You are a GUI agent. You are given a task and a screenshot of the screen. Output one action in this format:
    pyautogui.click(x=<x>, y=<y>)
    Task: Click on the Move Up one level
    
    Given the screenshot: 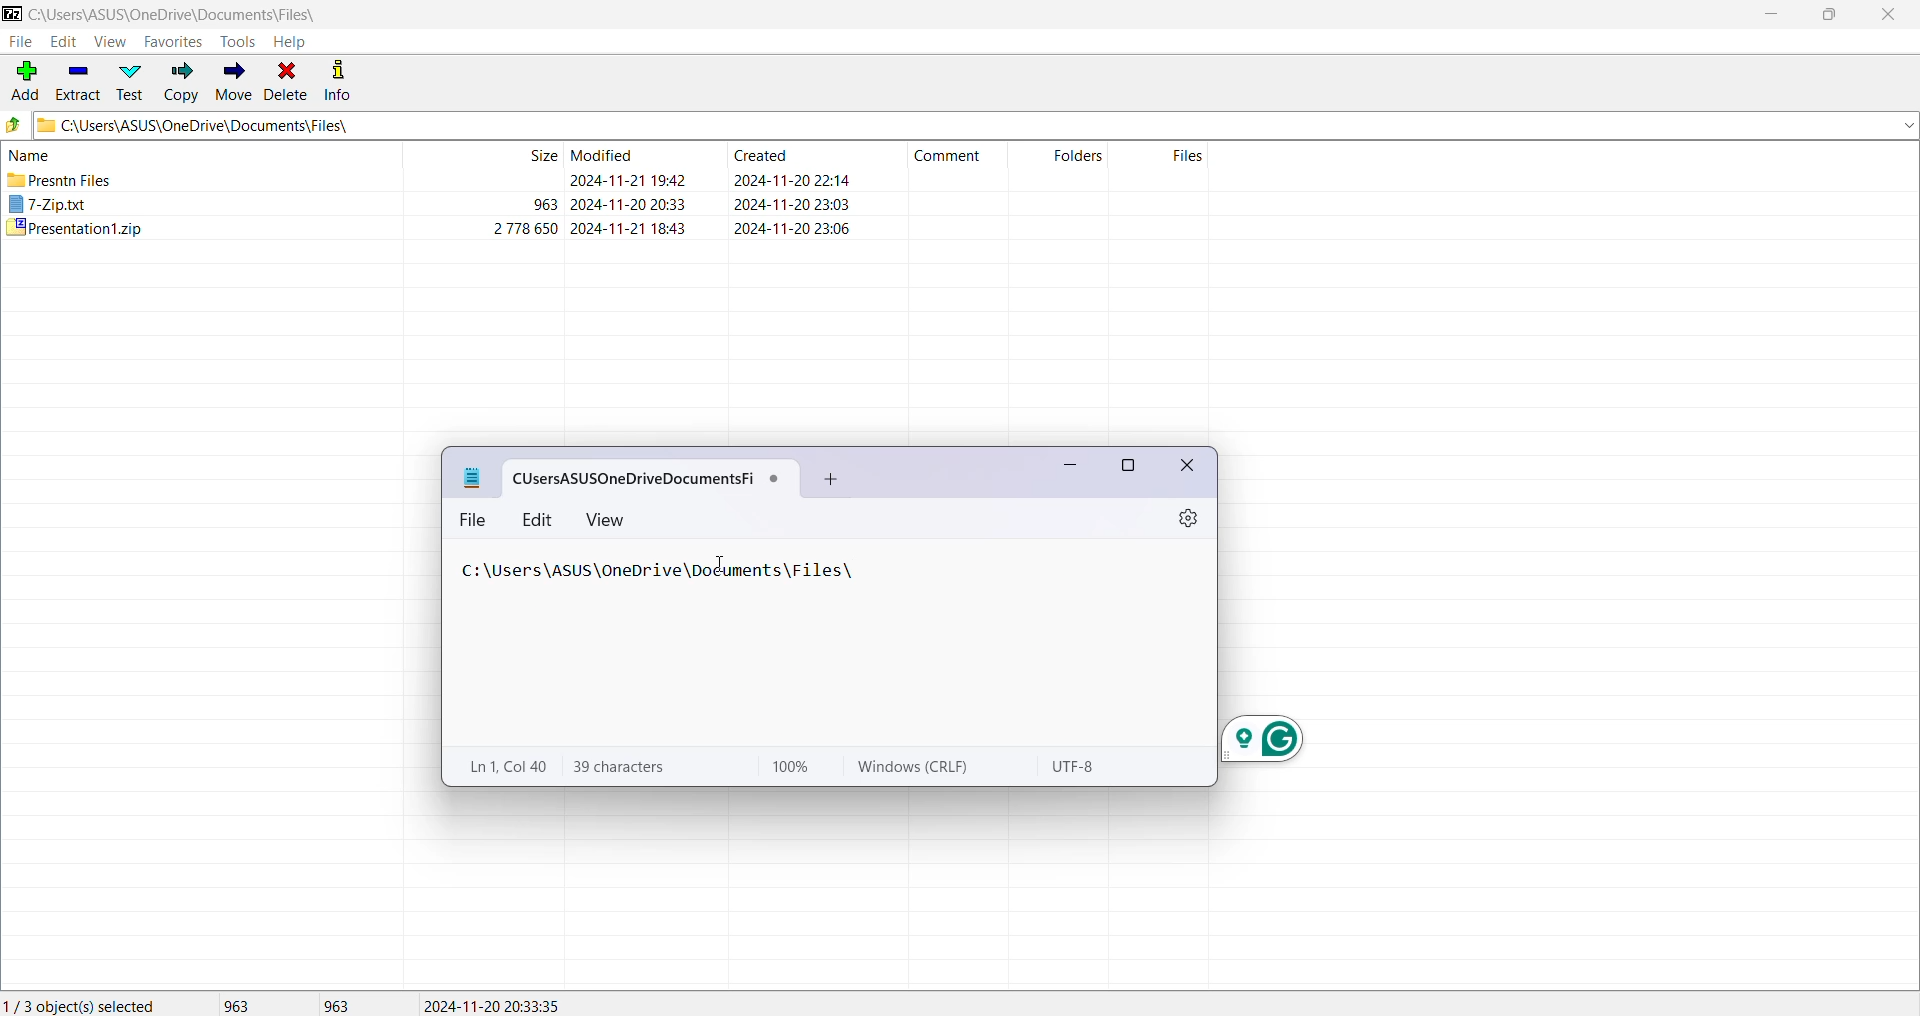 What is the action you would take?
    pyautogui.click(x=14, y=126)
    